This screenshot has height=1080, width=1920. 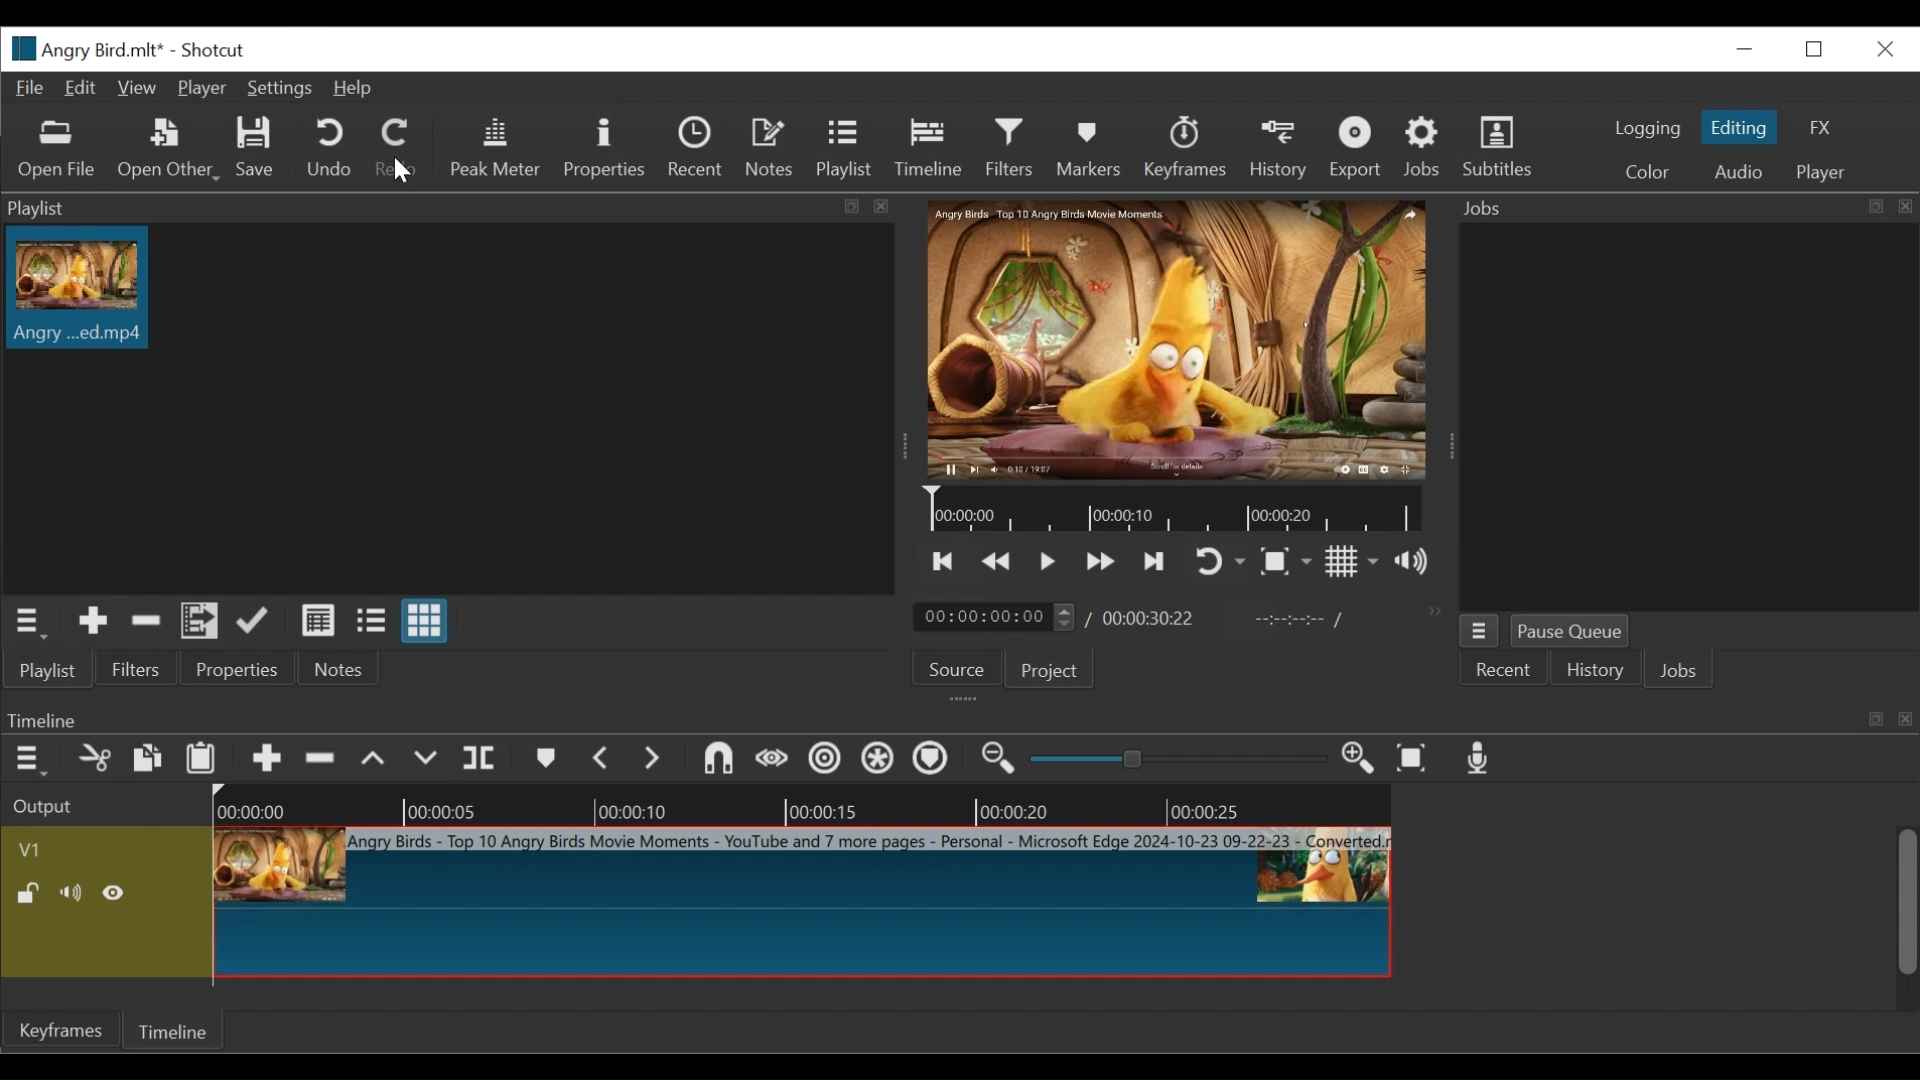 What do you see at coordinates (1411, 561) in the screenshot?
I see `Show volume control` at bounding box center [1411, 561].